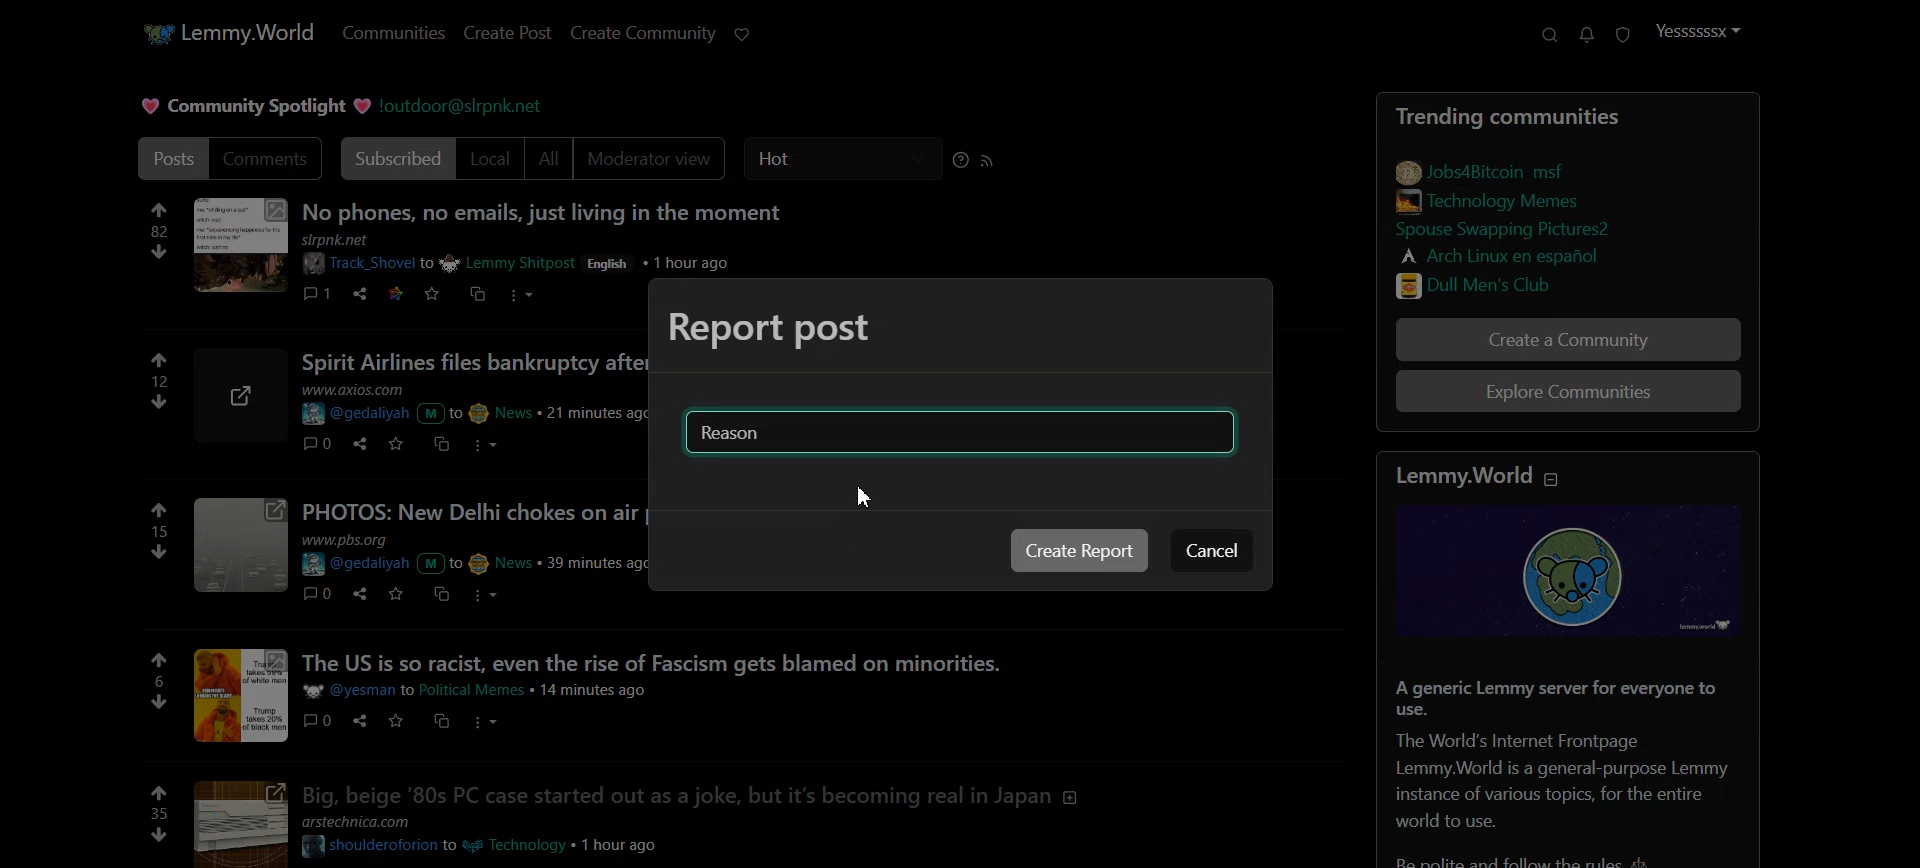  What do you see at coordinates (476, 293) in the screenshot?
I see `cross post` at bounding box center [476, 293].